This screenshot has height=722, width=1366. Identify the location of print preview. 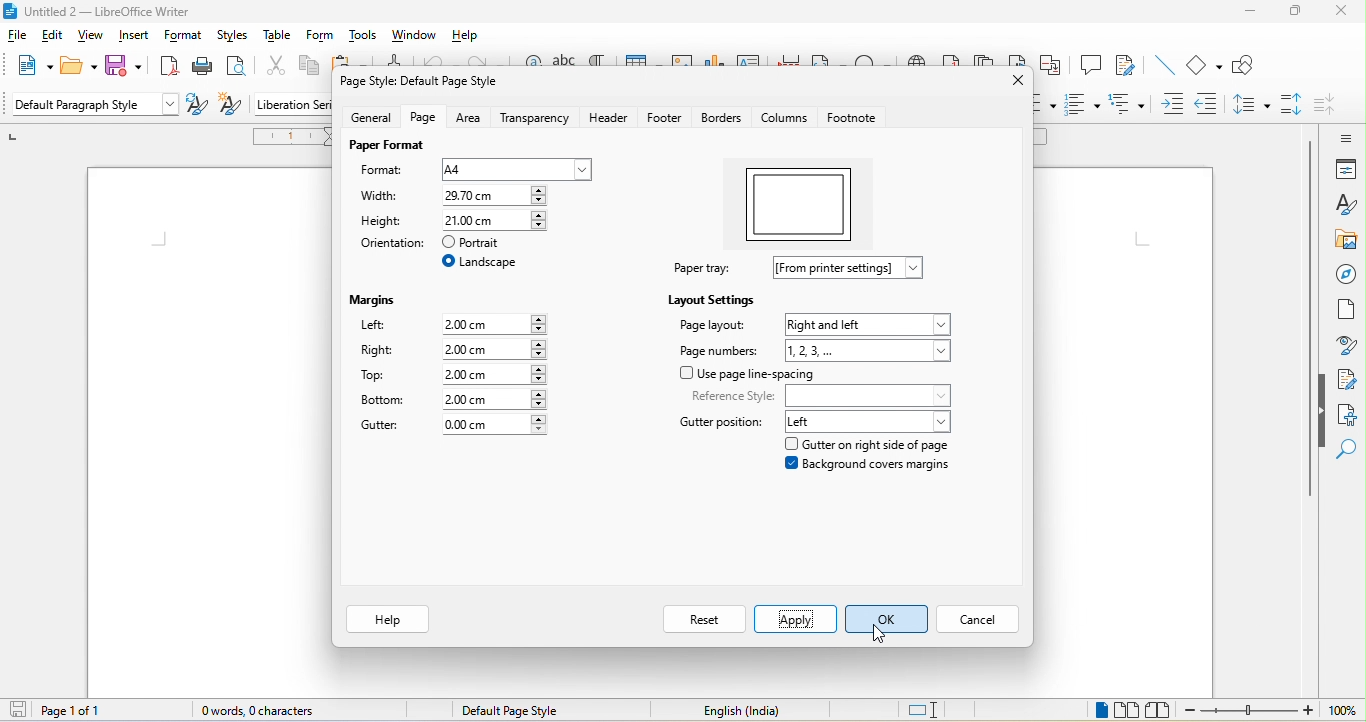
(241, 69).